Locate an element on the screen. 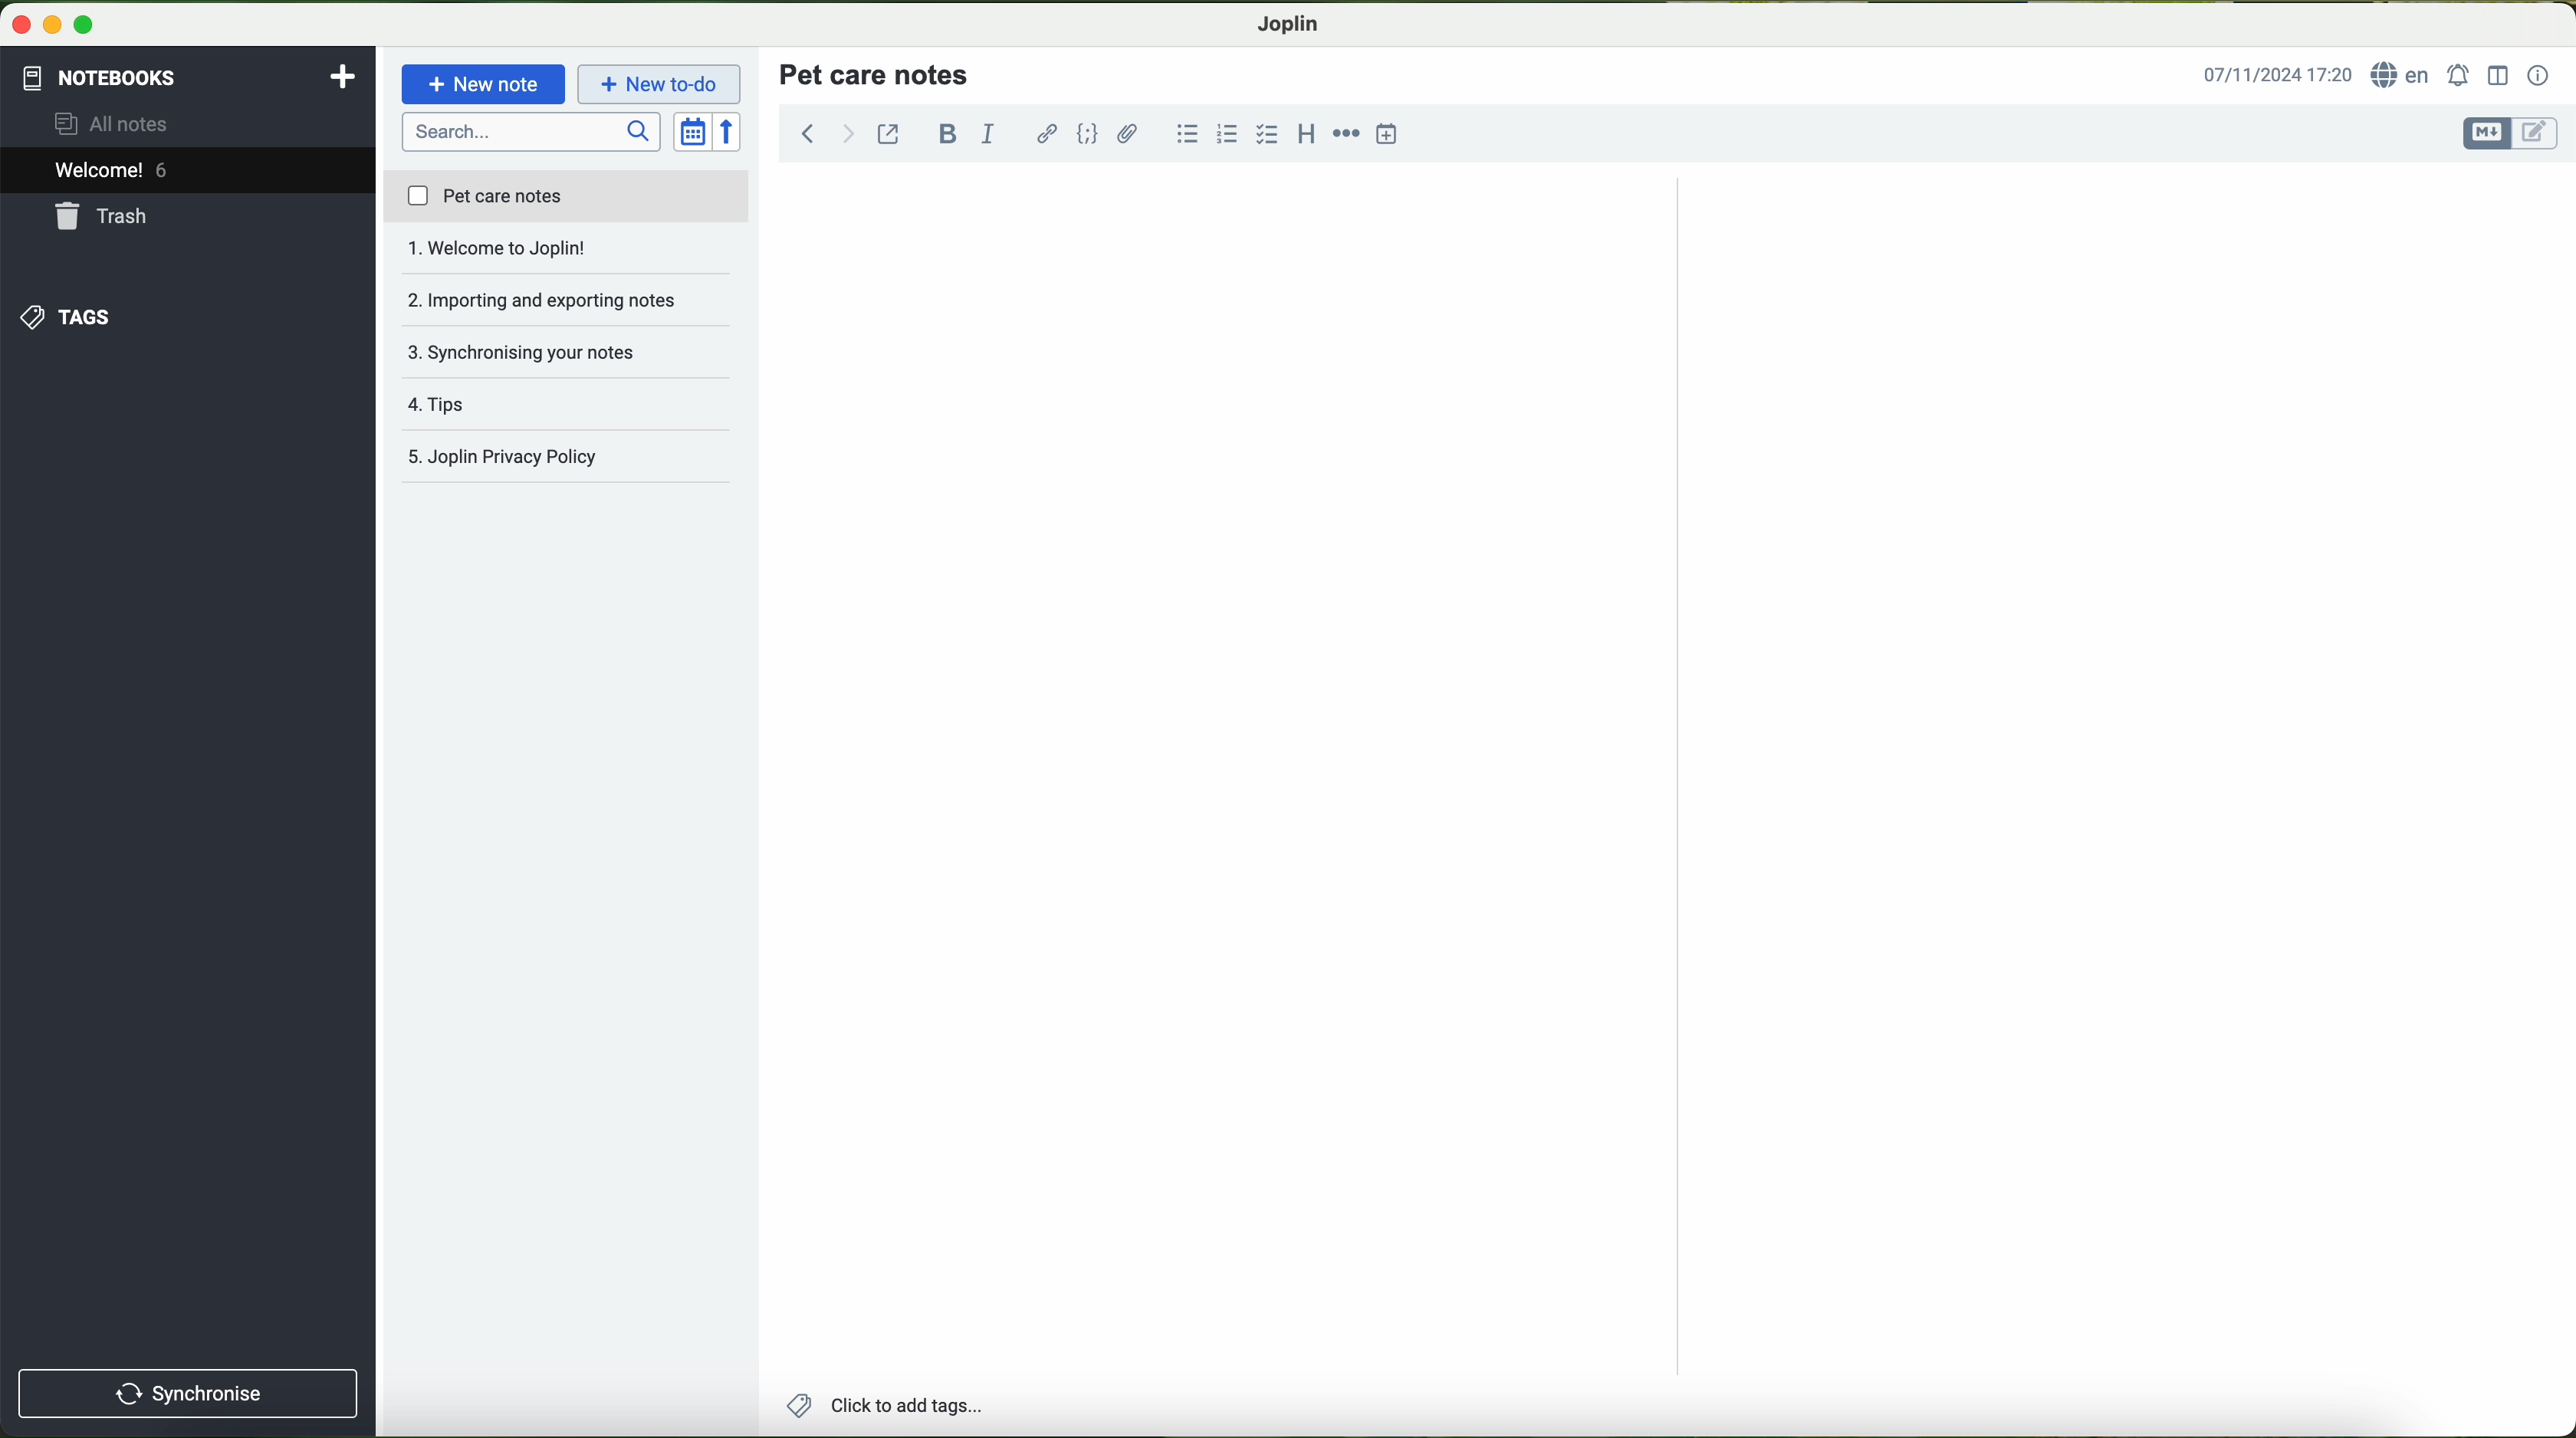 Image resolution: width=2576 pixels, height=1438 pixels. all notes is located at coordinates (117, 125).